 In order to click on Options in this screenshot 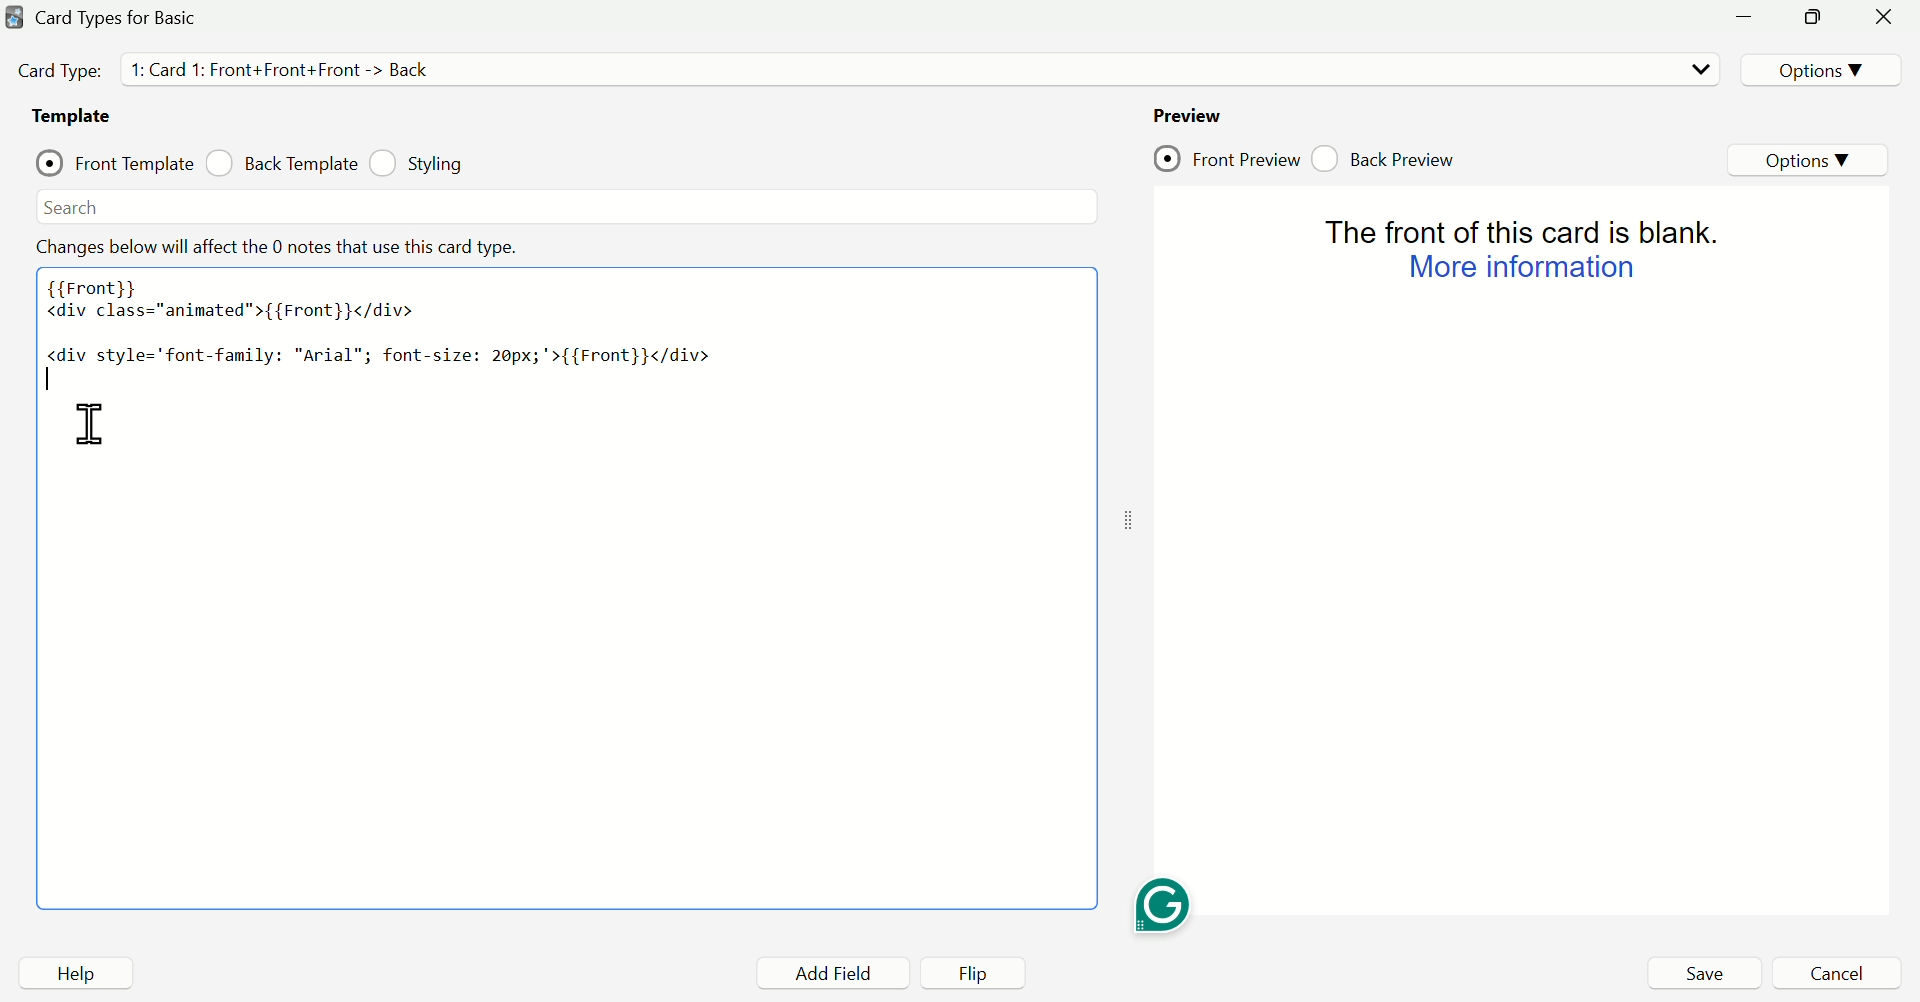, I will do `click(1819, 69)`.